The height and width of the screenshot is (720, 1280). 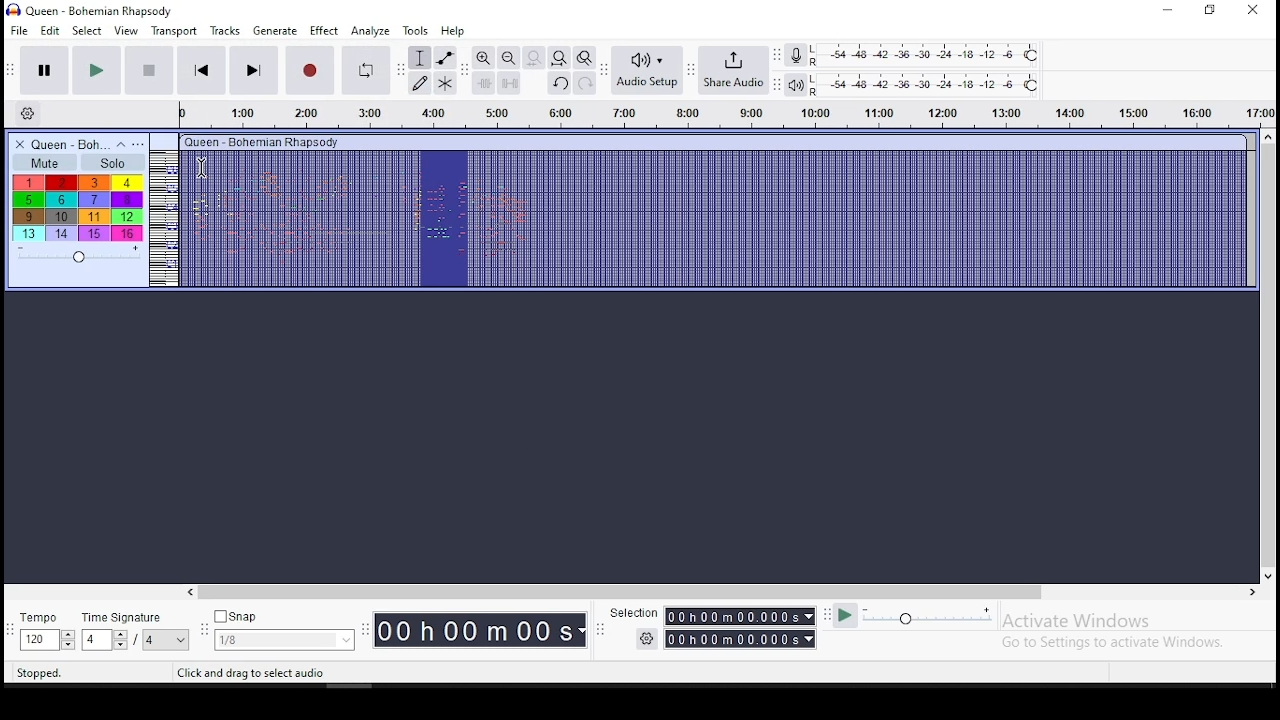 I want to click on skip to start, so click(x=202, y=72).